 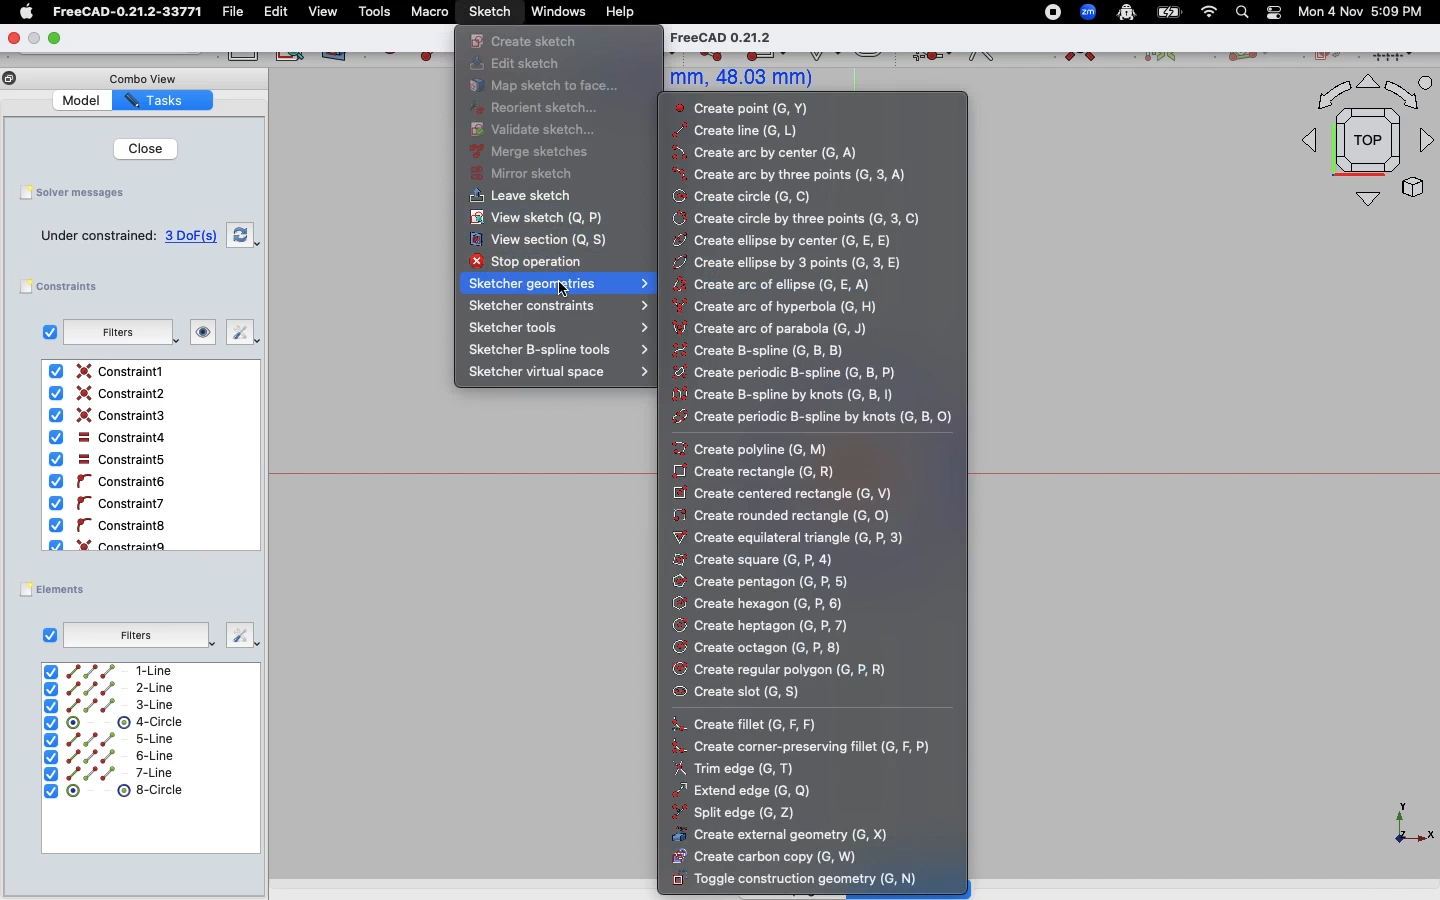 I want to click on Createhexagon (G, P, 6), so click(x=762, y=602).